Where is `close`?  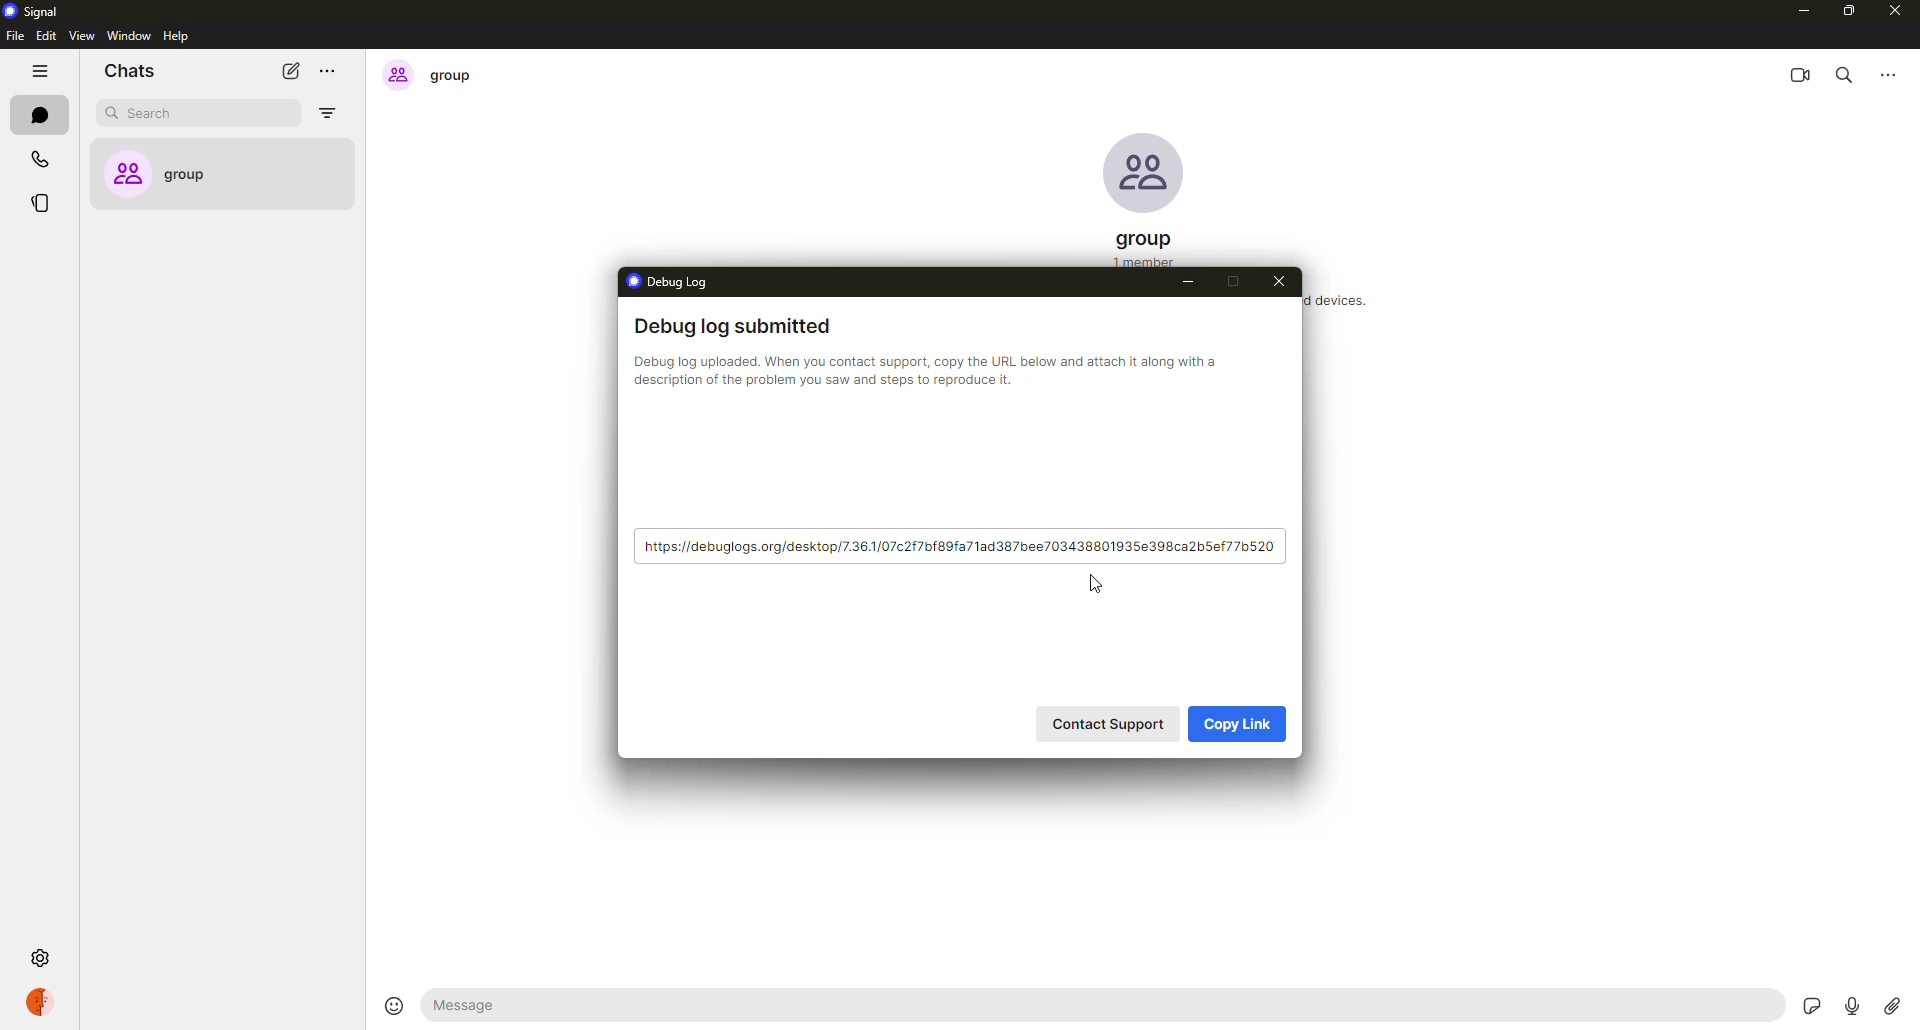 close is located at coordinates (1287, 284).